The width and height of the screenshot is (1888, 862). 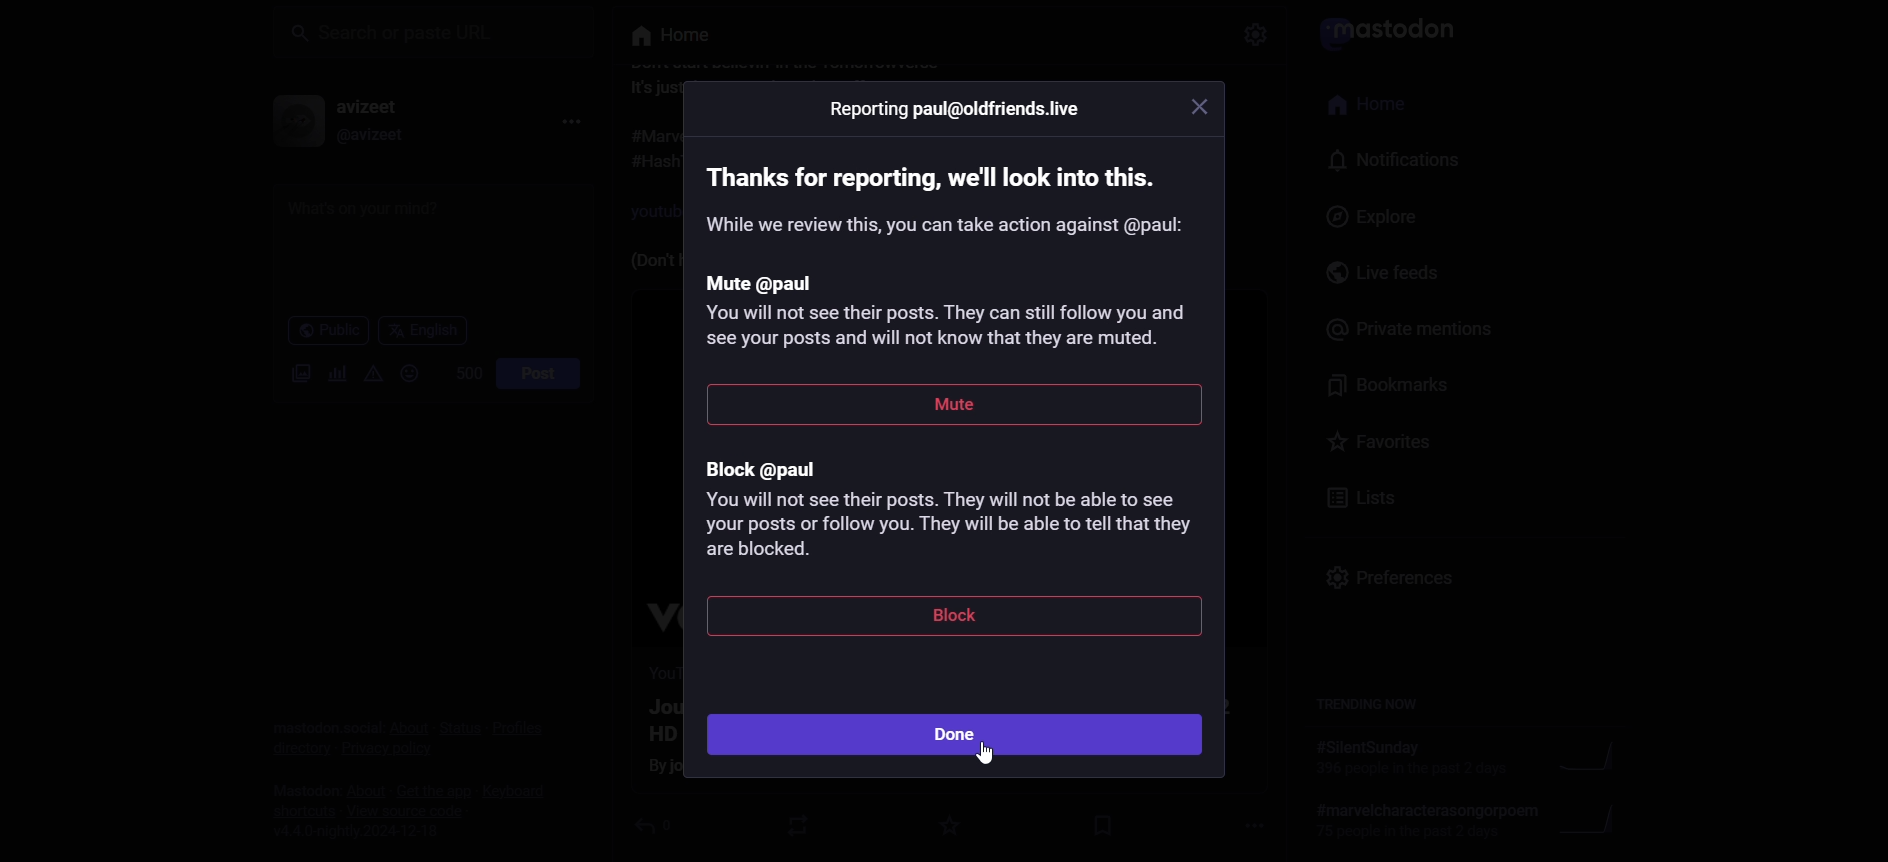 I want to click on , so click(x=1255, y=30).